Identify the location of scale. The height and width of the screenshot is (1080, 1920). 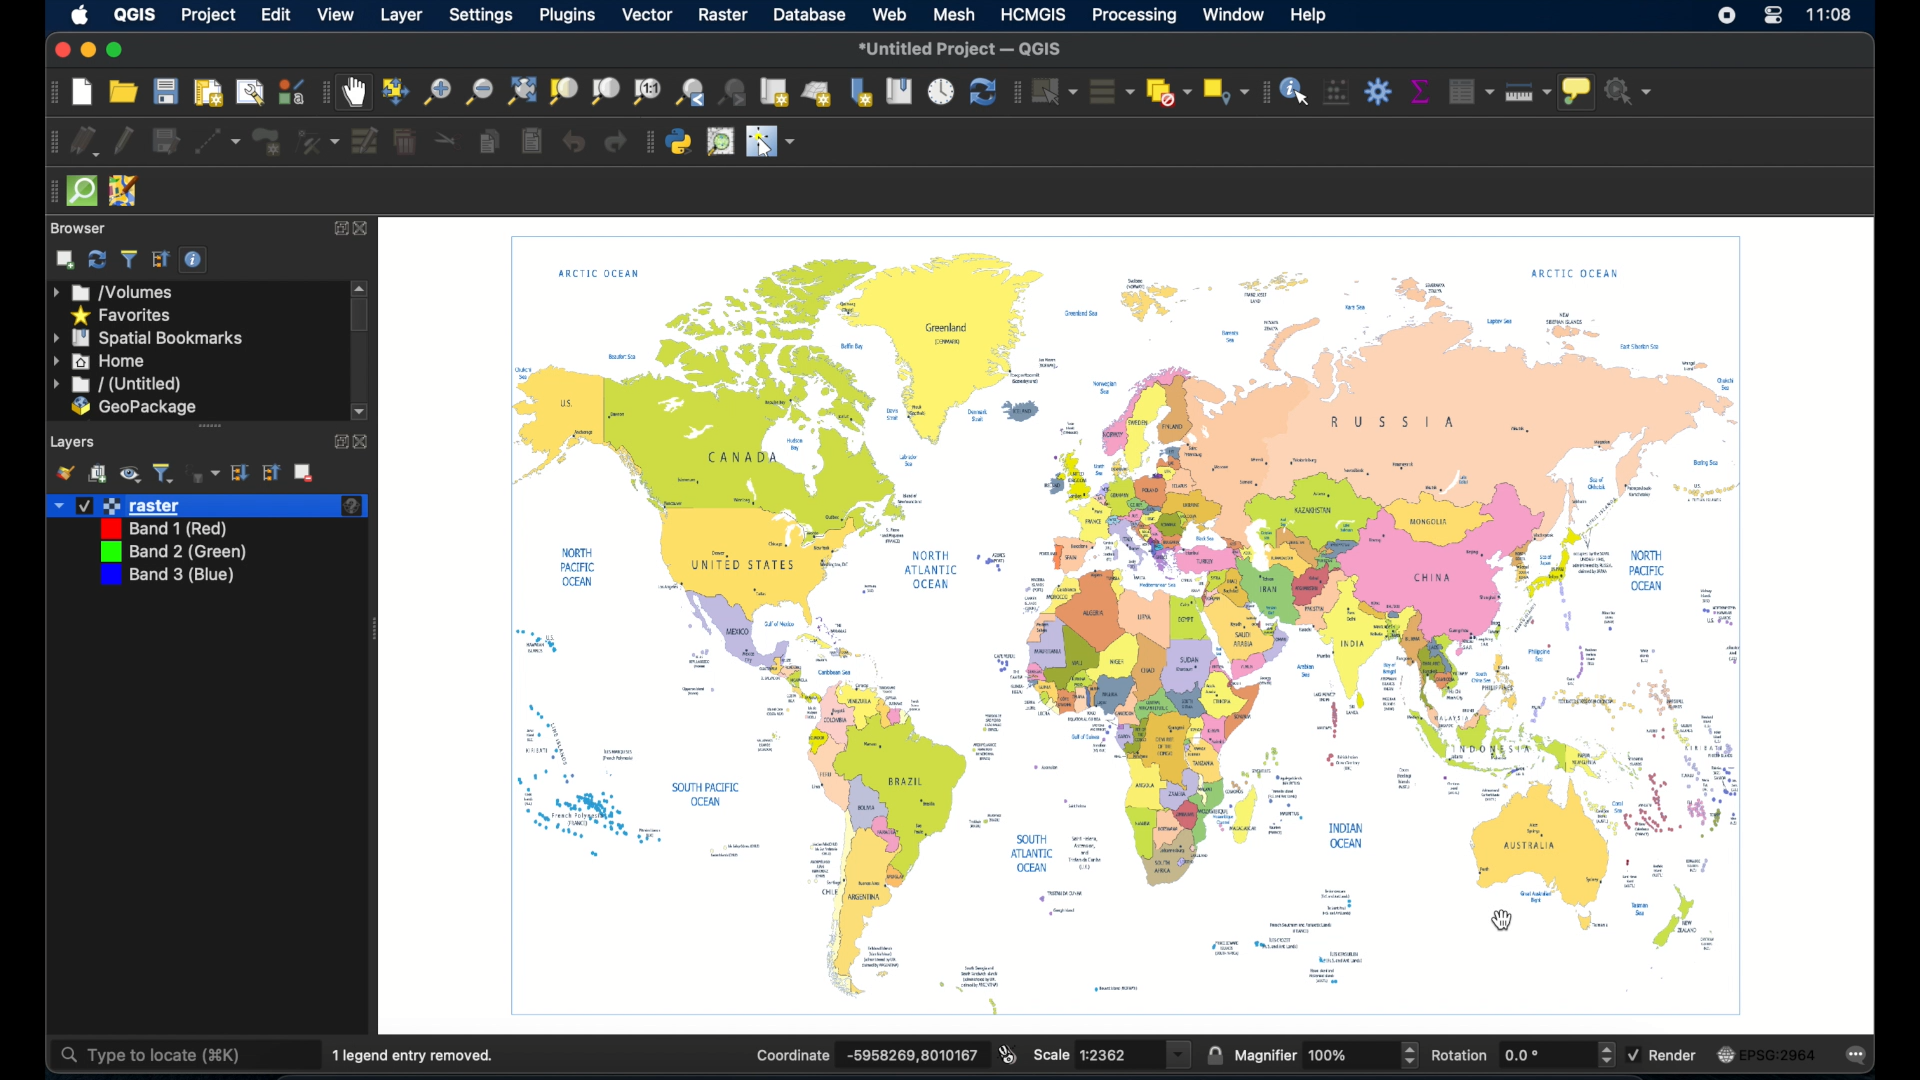
(1114, 1055).